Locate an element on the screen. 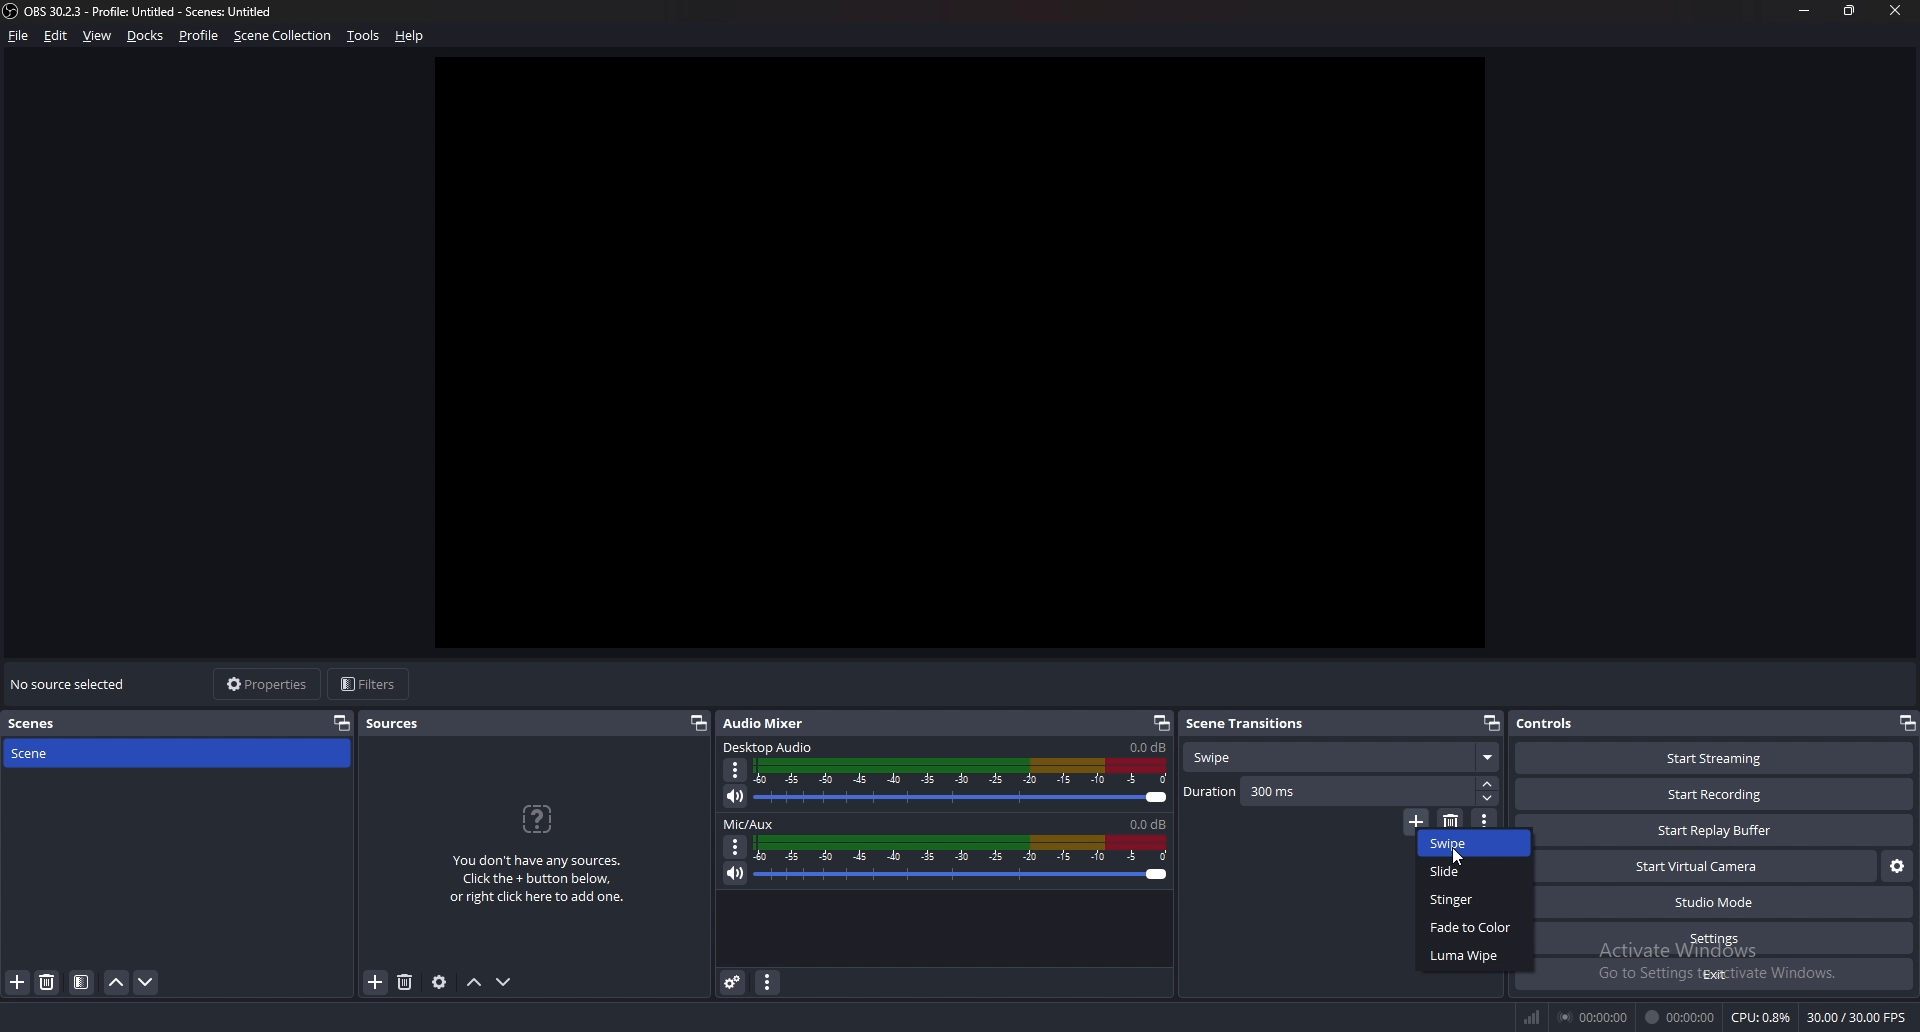 The height and width of the screenshot is (1032, 1920). remove transition is located at coordinates (1452, 818).